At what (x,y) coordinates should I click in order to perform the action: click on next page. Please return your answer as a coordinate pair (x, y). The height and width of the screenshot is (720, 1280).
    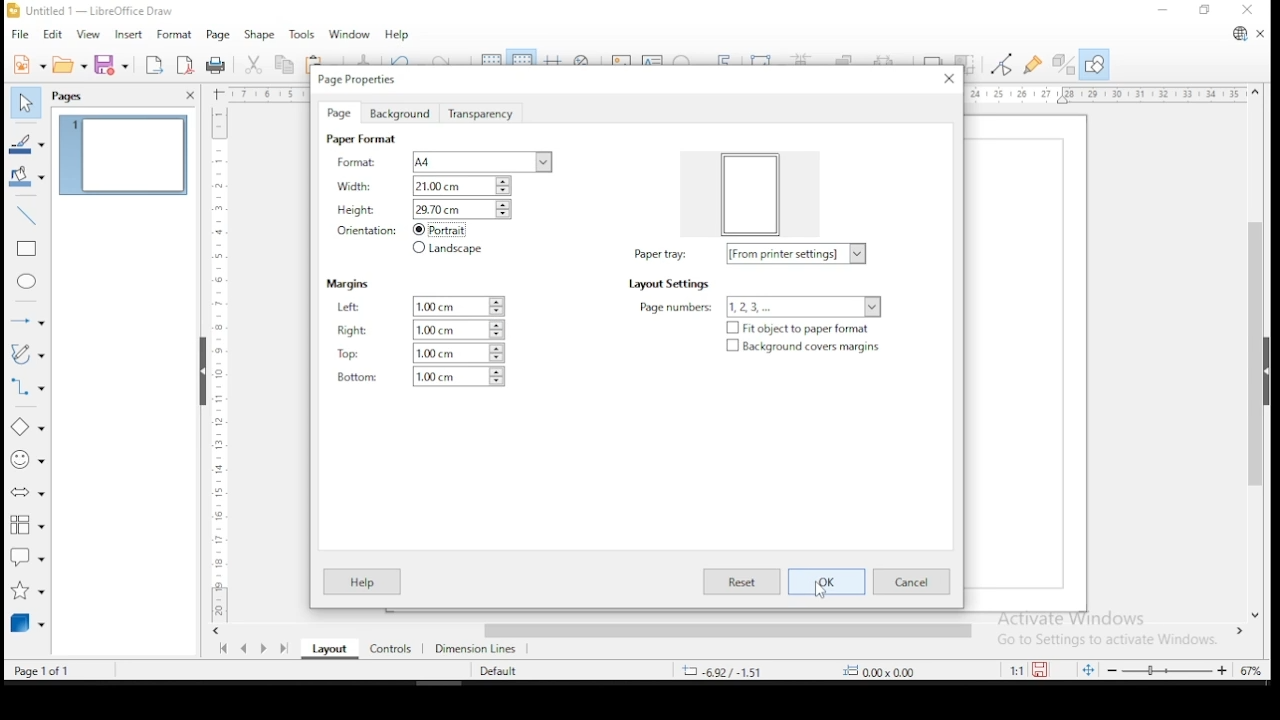
    Looking at the image, I should click on (264, 650).